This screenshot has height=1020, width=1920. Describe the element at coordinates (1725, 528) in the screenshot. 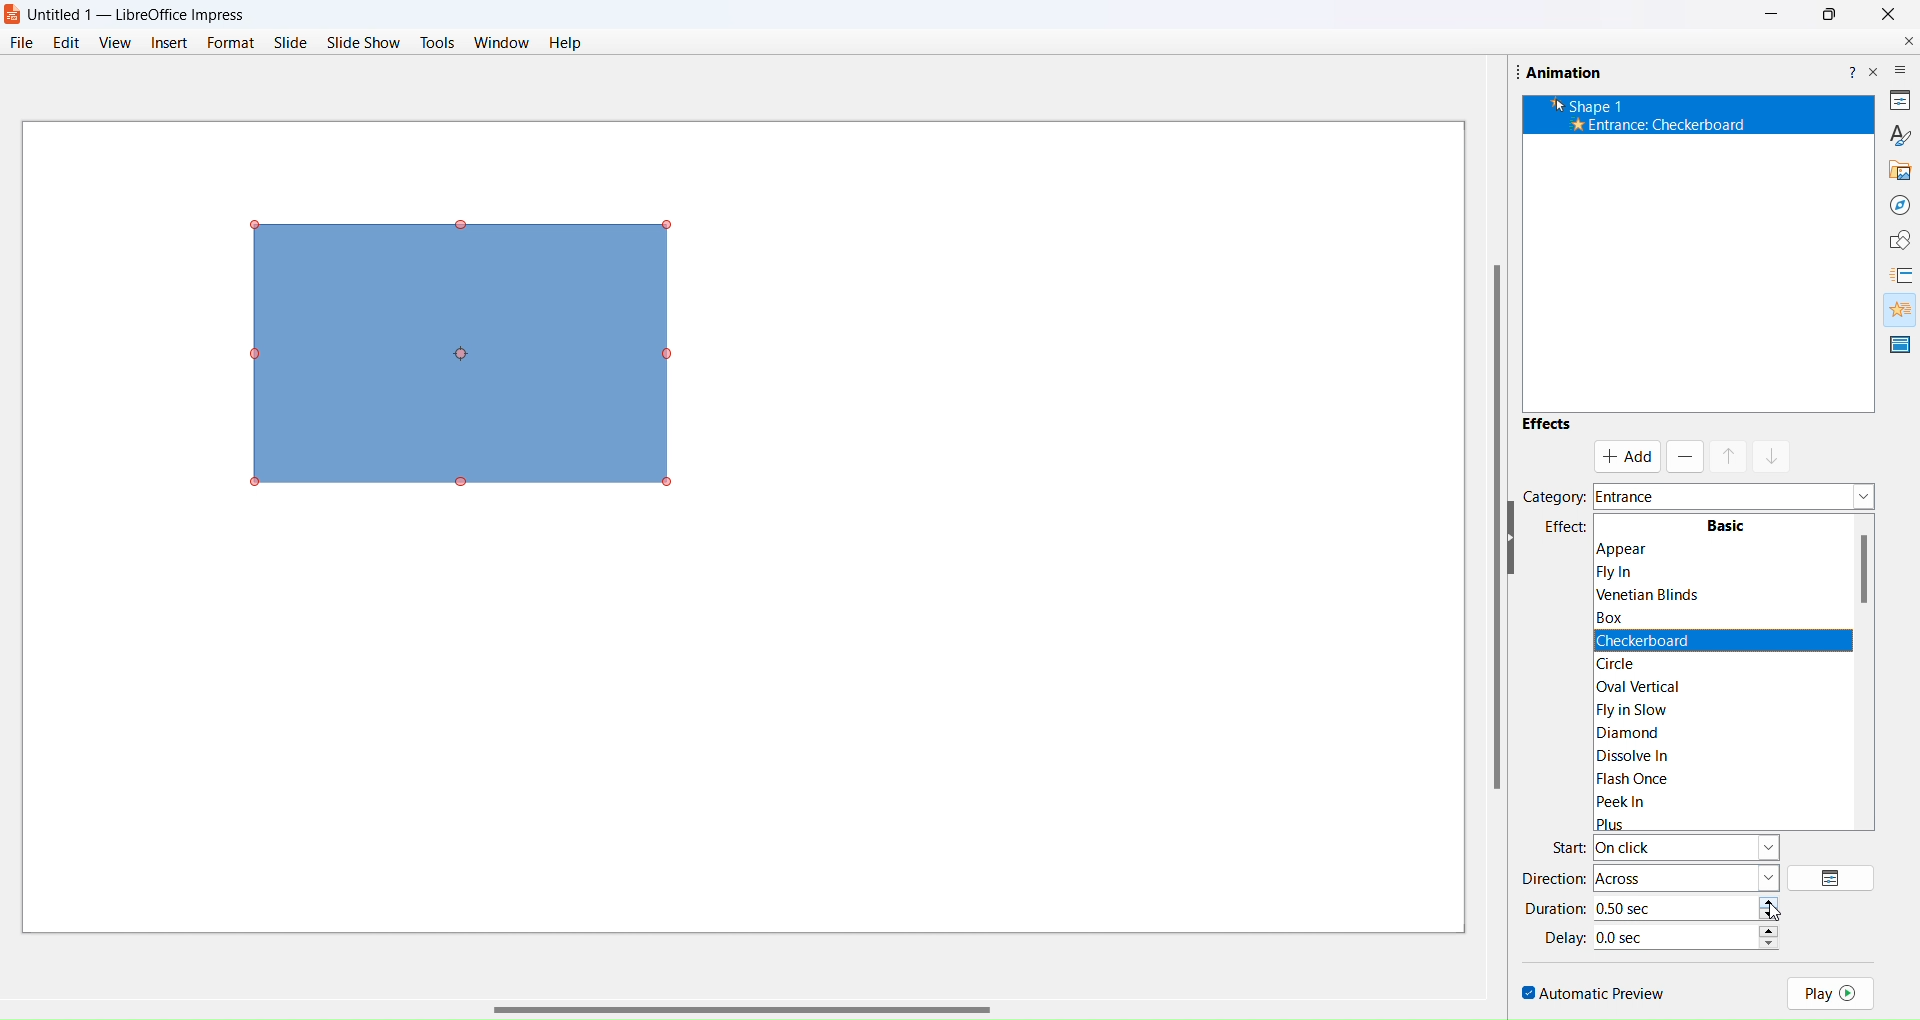

I see `Basic` at that location.